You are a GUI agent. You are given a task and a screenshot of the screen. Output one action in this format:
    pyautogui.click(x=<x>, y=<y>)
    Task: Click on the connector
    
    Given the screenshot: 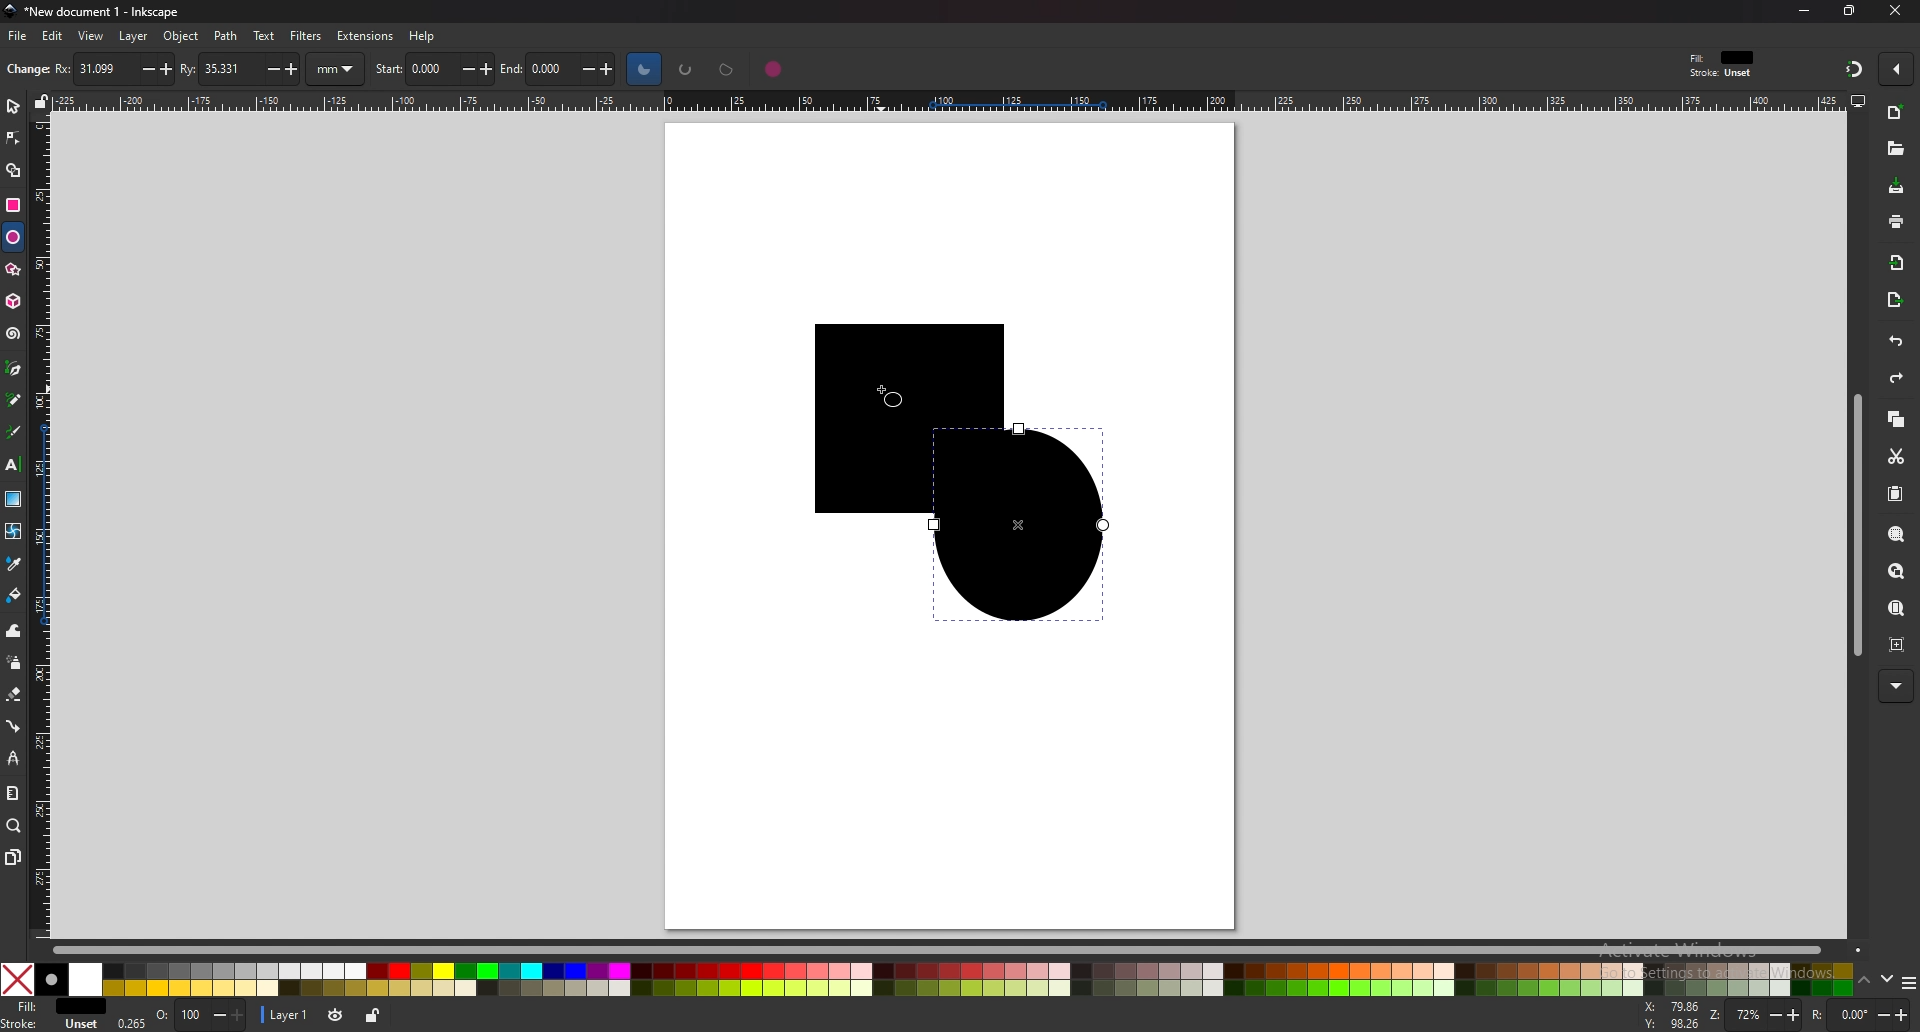 What is the action you would take?
    pyautogui.click(x=15, y=725)
    